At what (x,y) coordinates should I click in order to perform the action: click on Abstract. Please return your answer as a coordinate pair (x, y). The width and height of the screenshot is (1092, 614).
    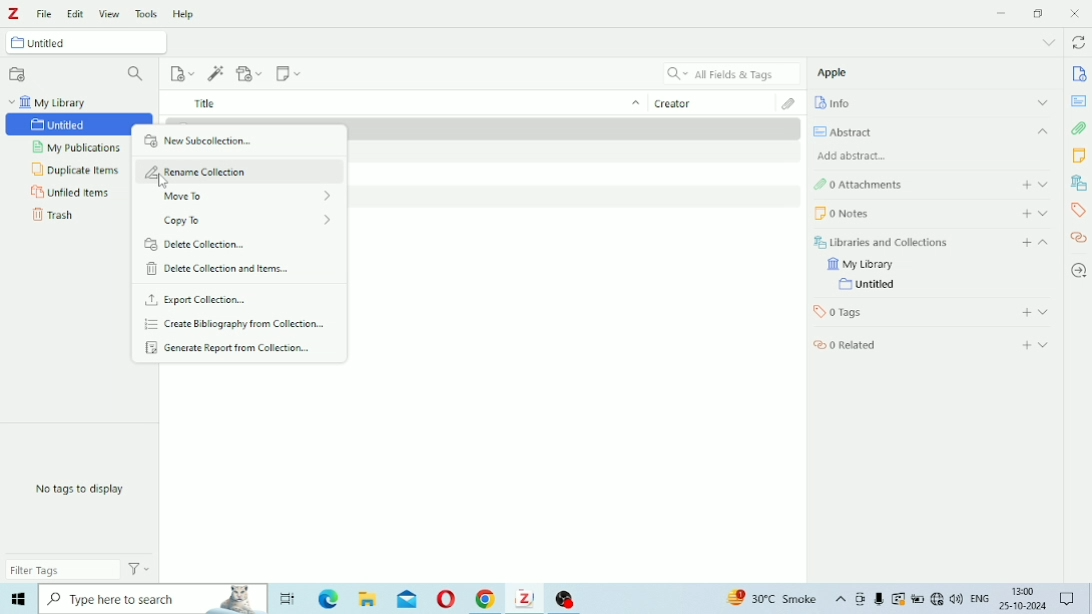
    Looking at the image, I should click on (933, 131).